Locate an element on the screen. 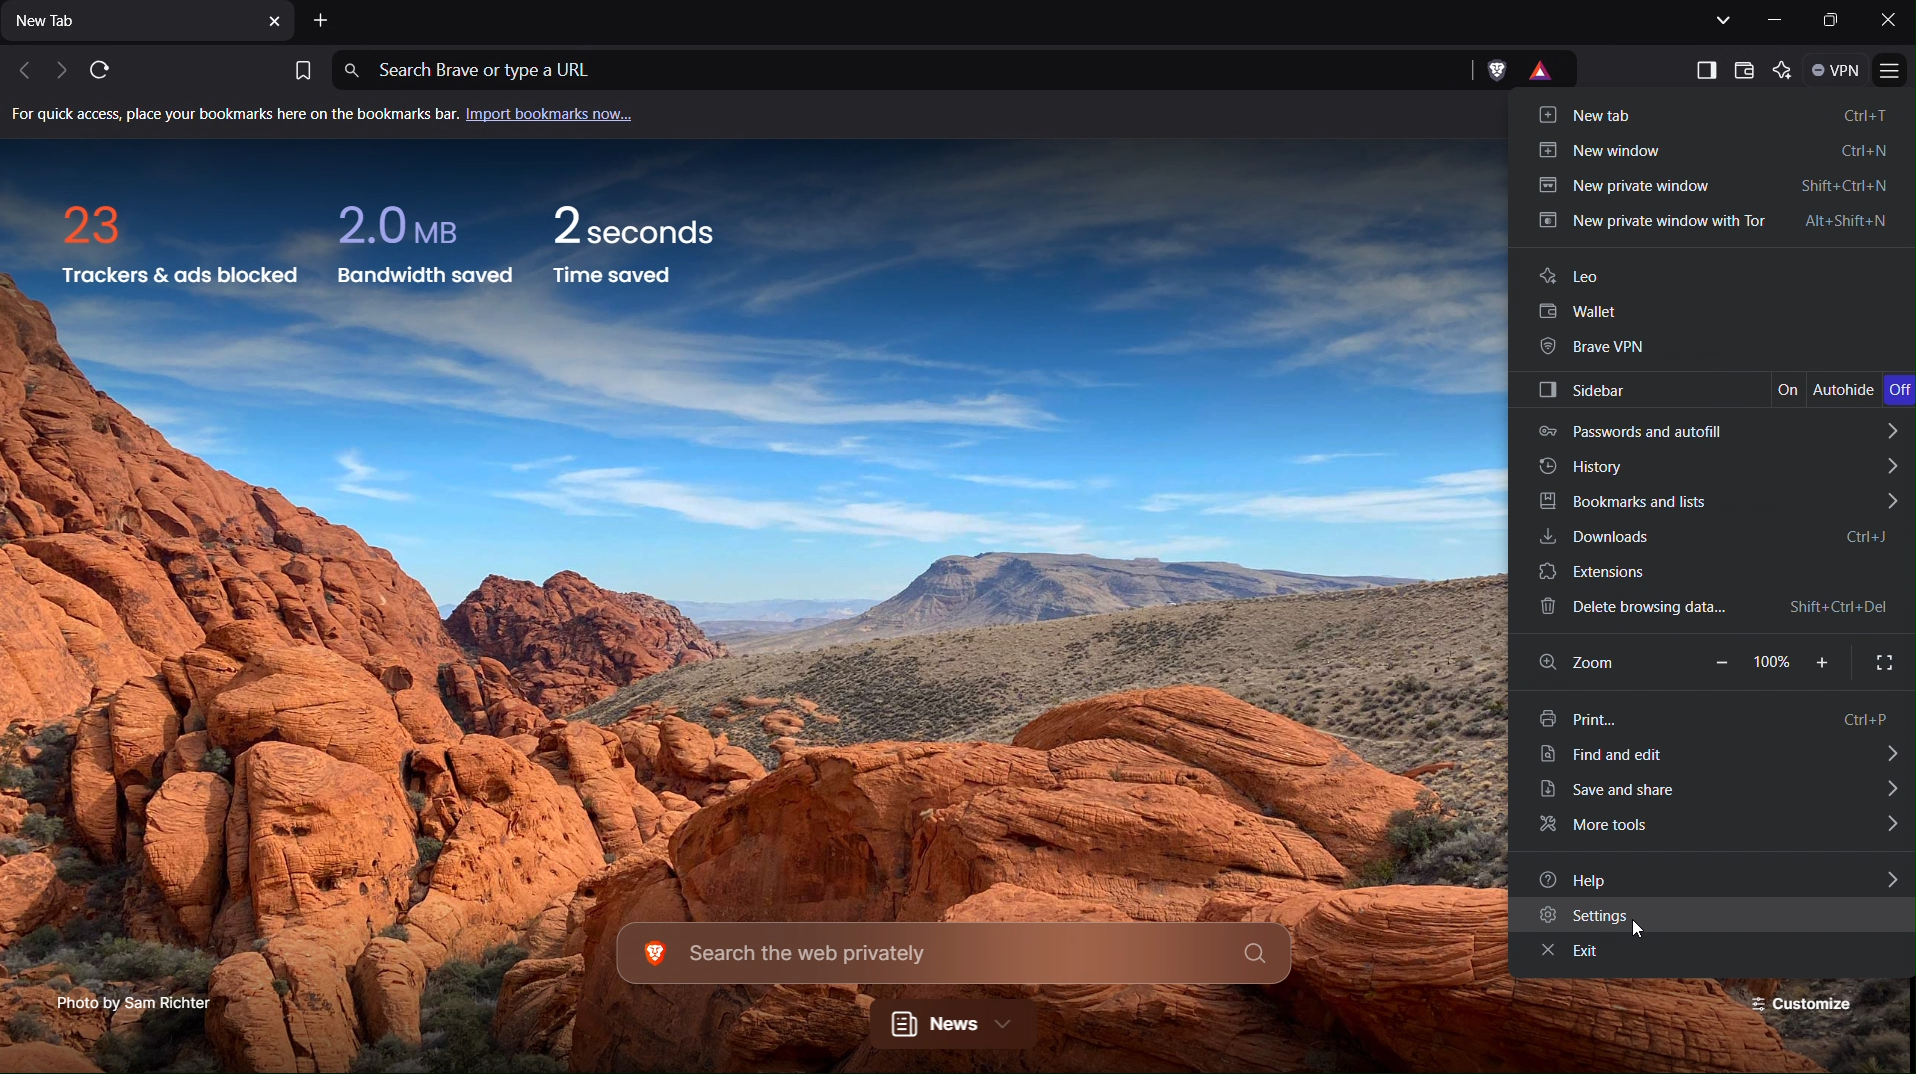  Downloads is located at coordinates (1714, 541).